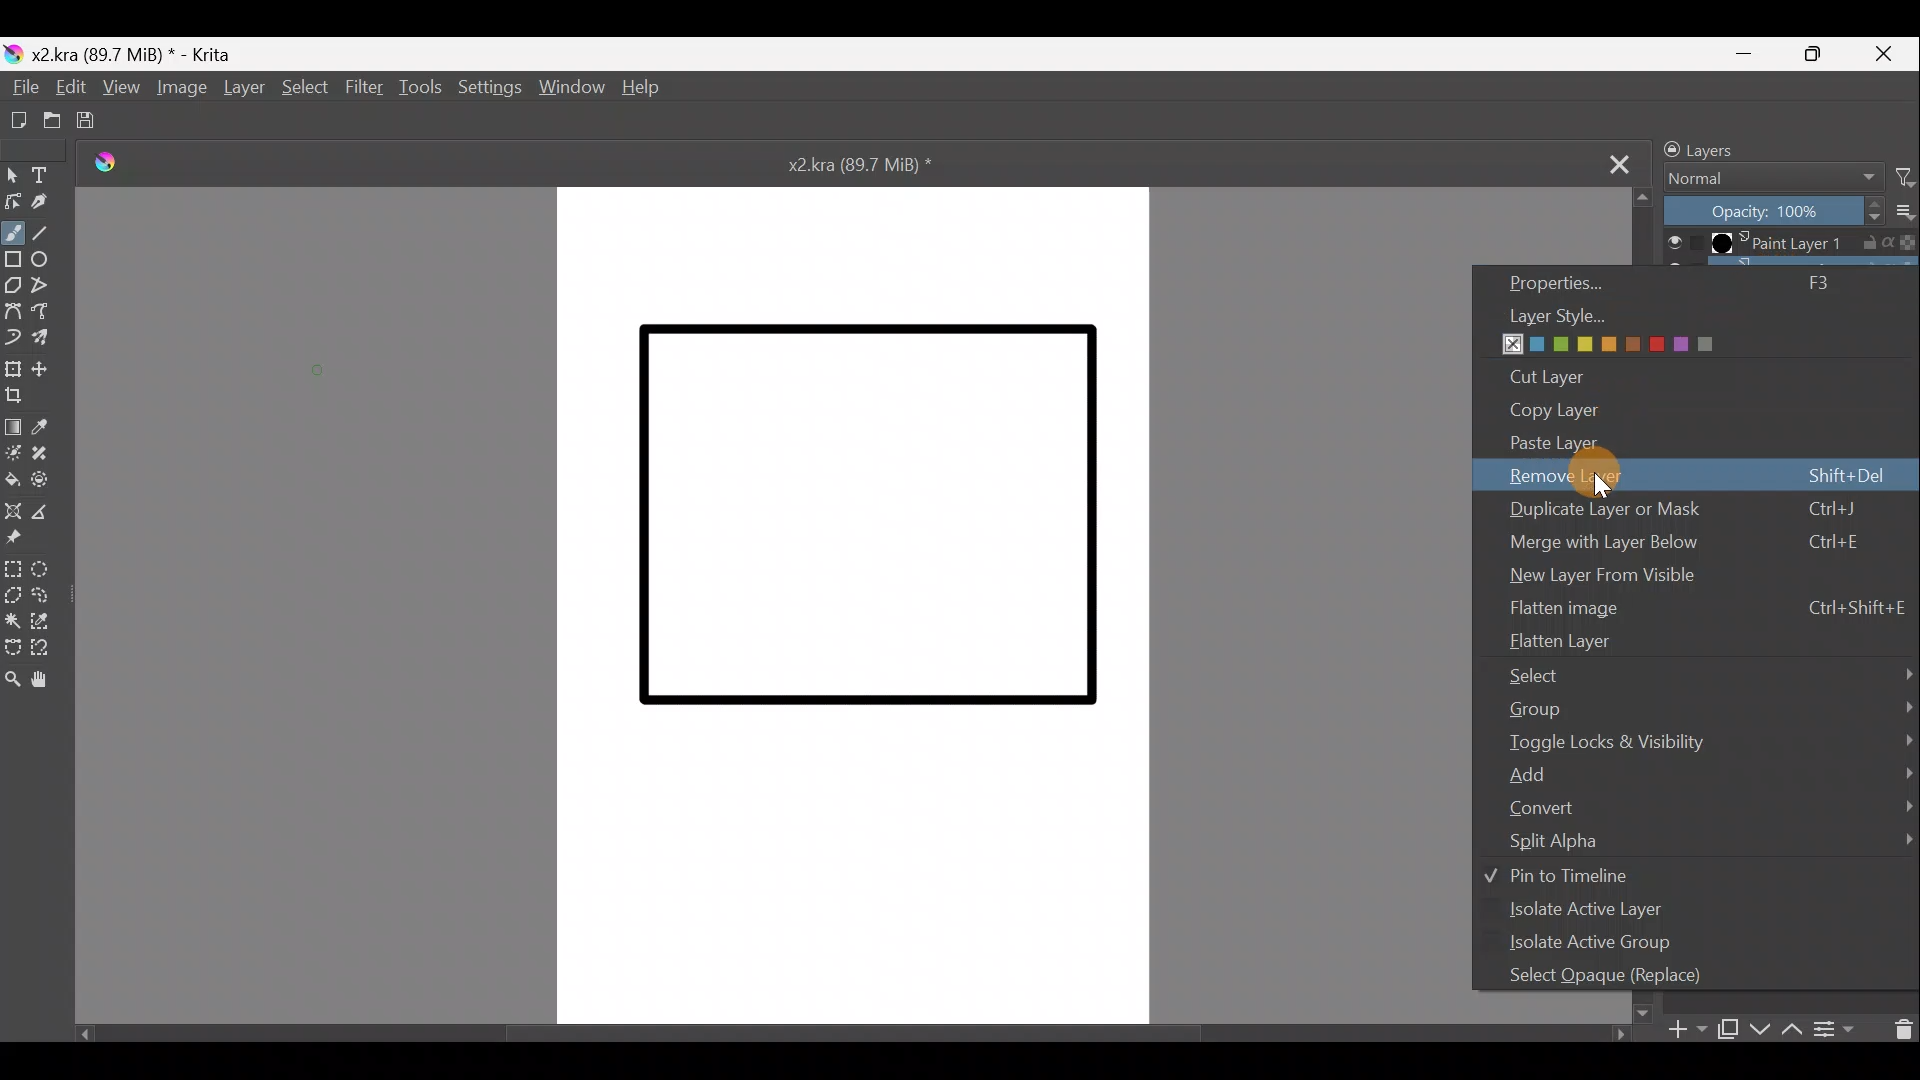 The width and height of the screenshot is (1920, 1080). Describe the element at coordinates (126, 89) in the screenshot. I see `View` at that location.